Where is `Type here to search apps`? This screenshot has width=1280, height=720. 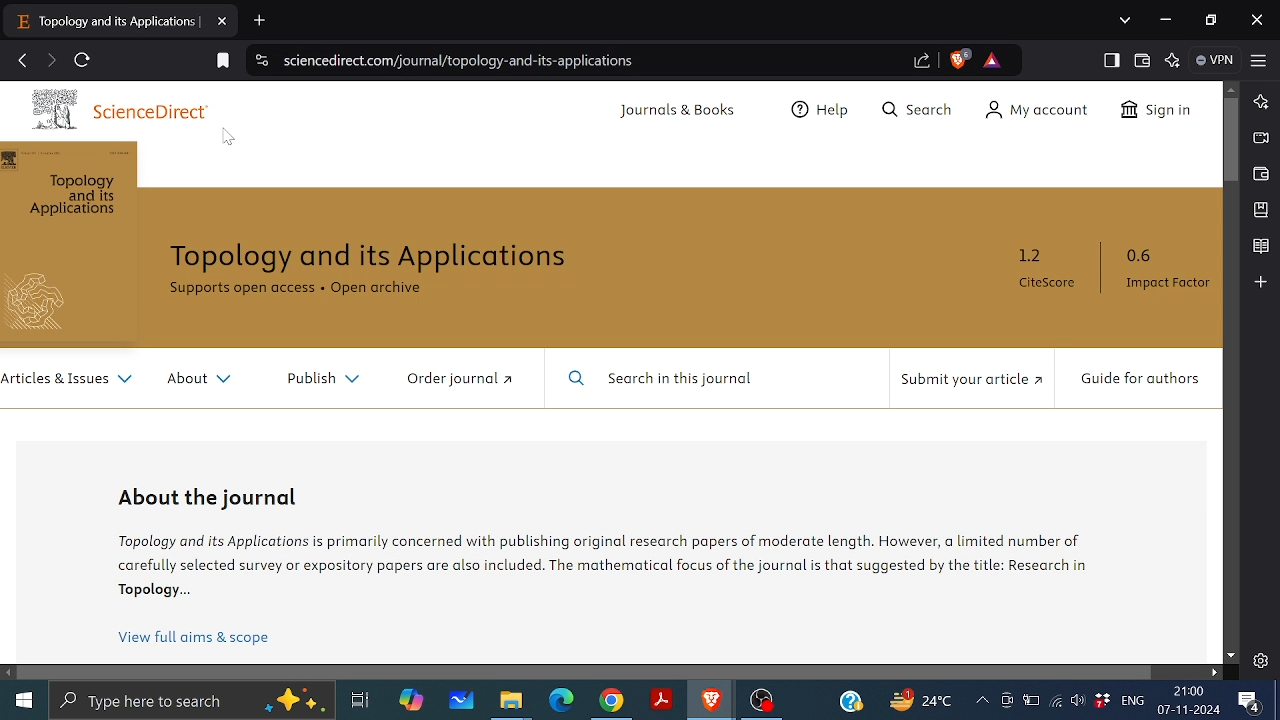
Type here to search apps is located at coordinates (191, 702).